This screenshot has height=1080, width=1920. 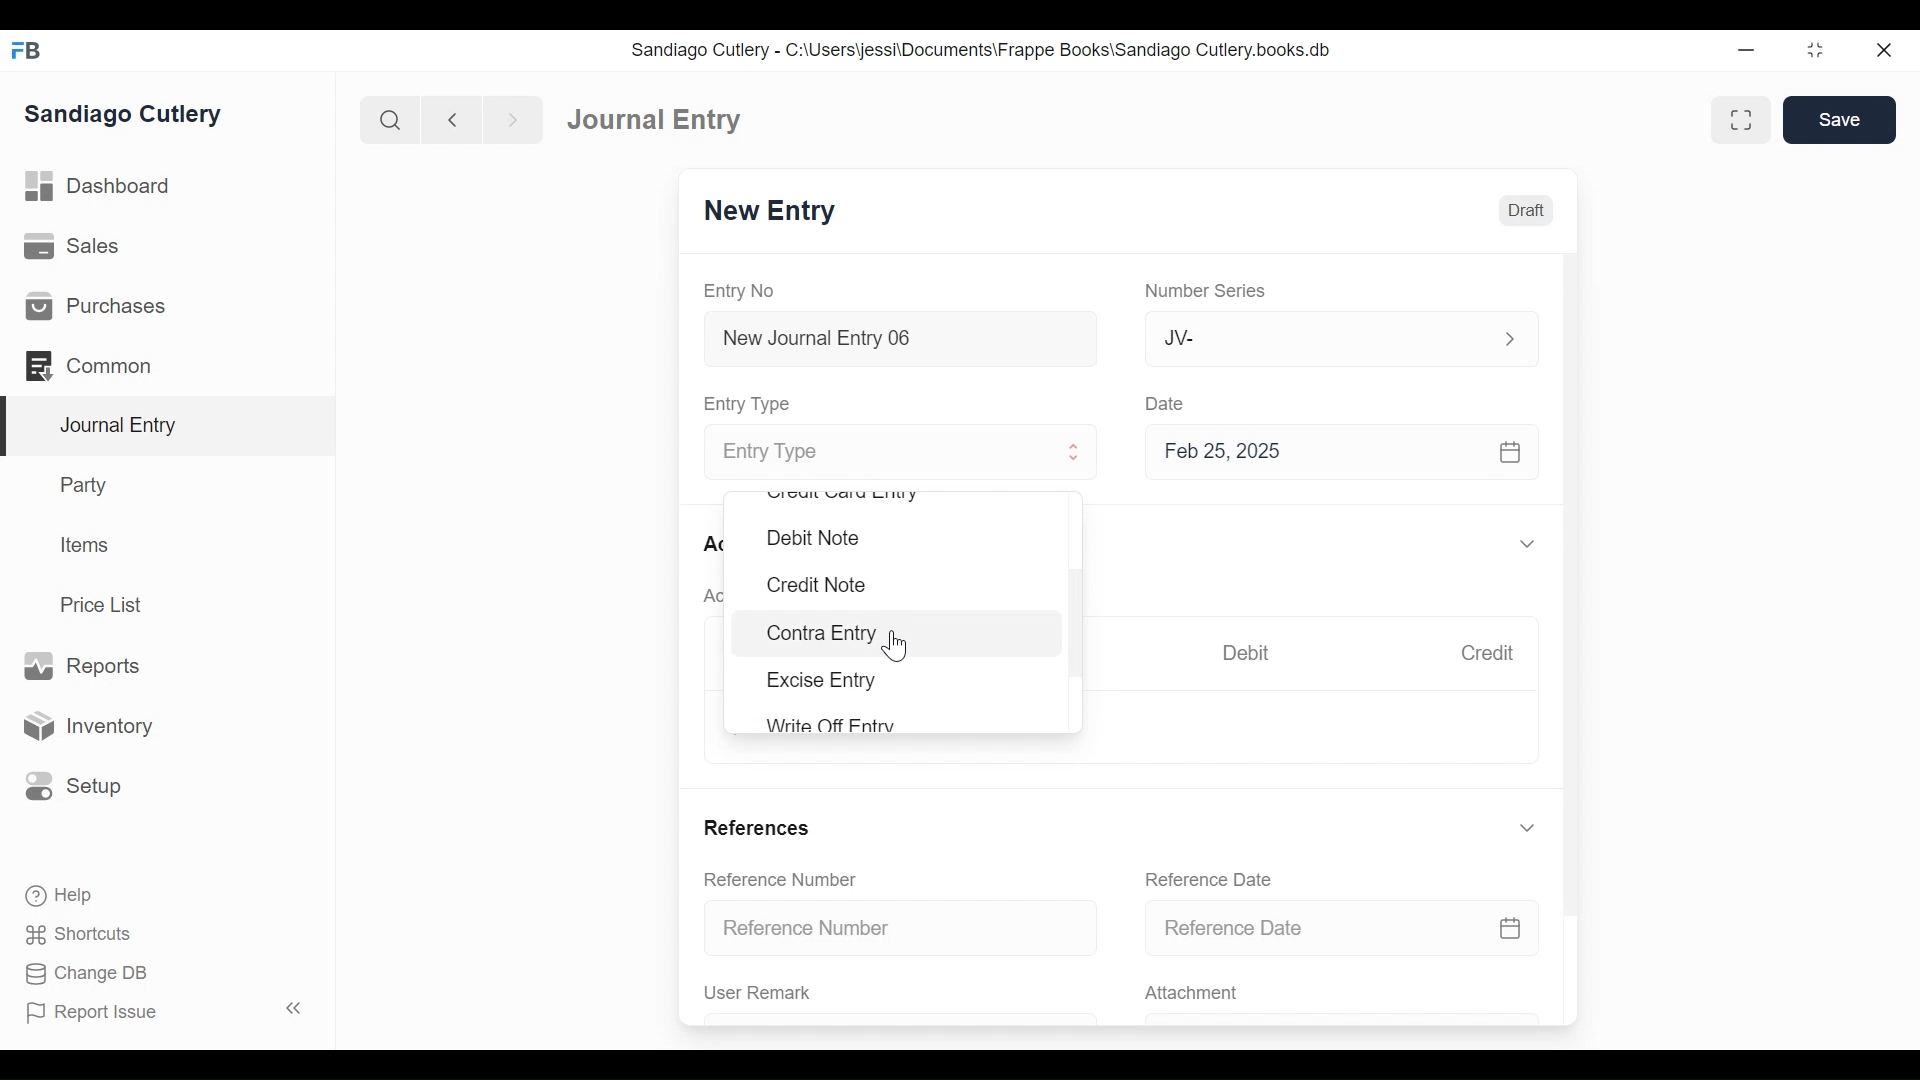 What do you see at coordinates (883, 454) in the screenshot?
I see `Entry Type` at bounding box center [883, 454].